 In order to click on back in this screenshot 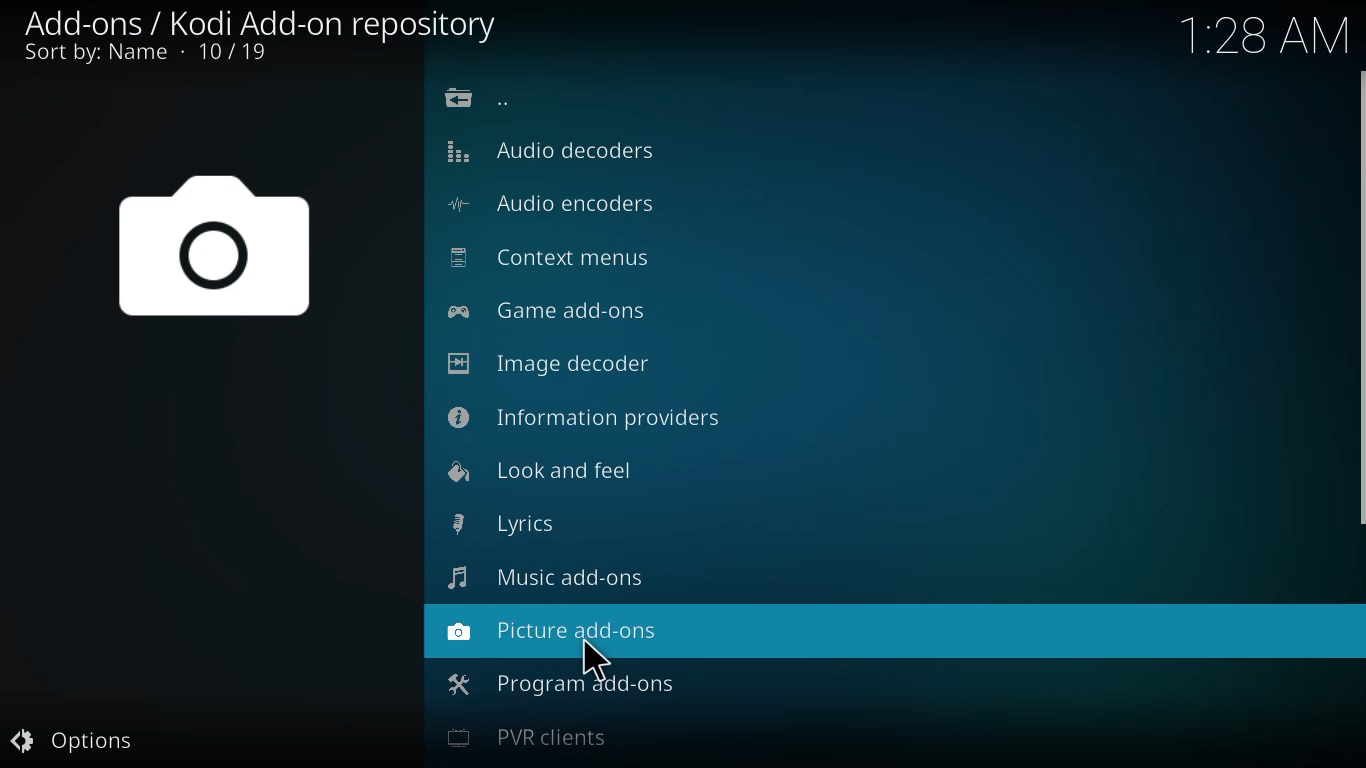, I will do `click(481, 98)`.